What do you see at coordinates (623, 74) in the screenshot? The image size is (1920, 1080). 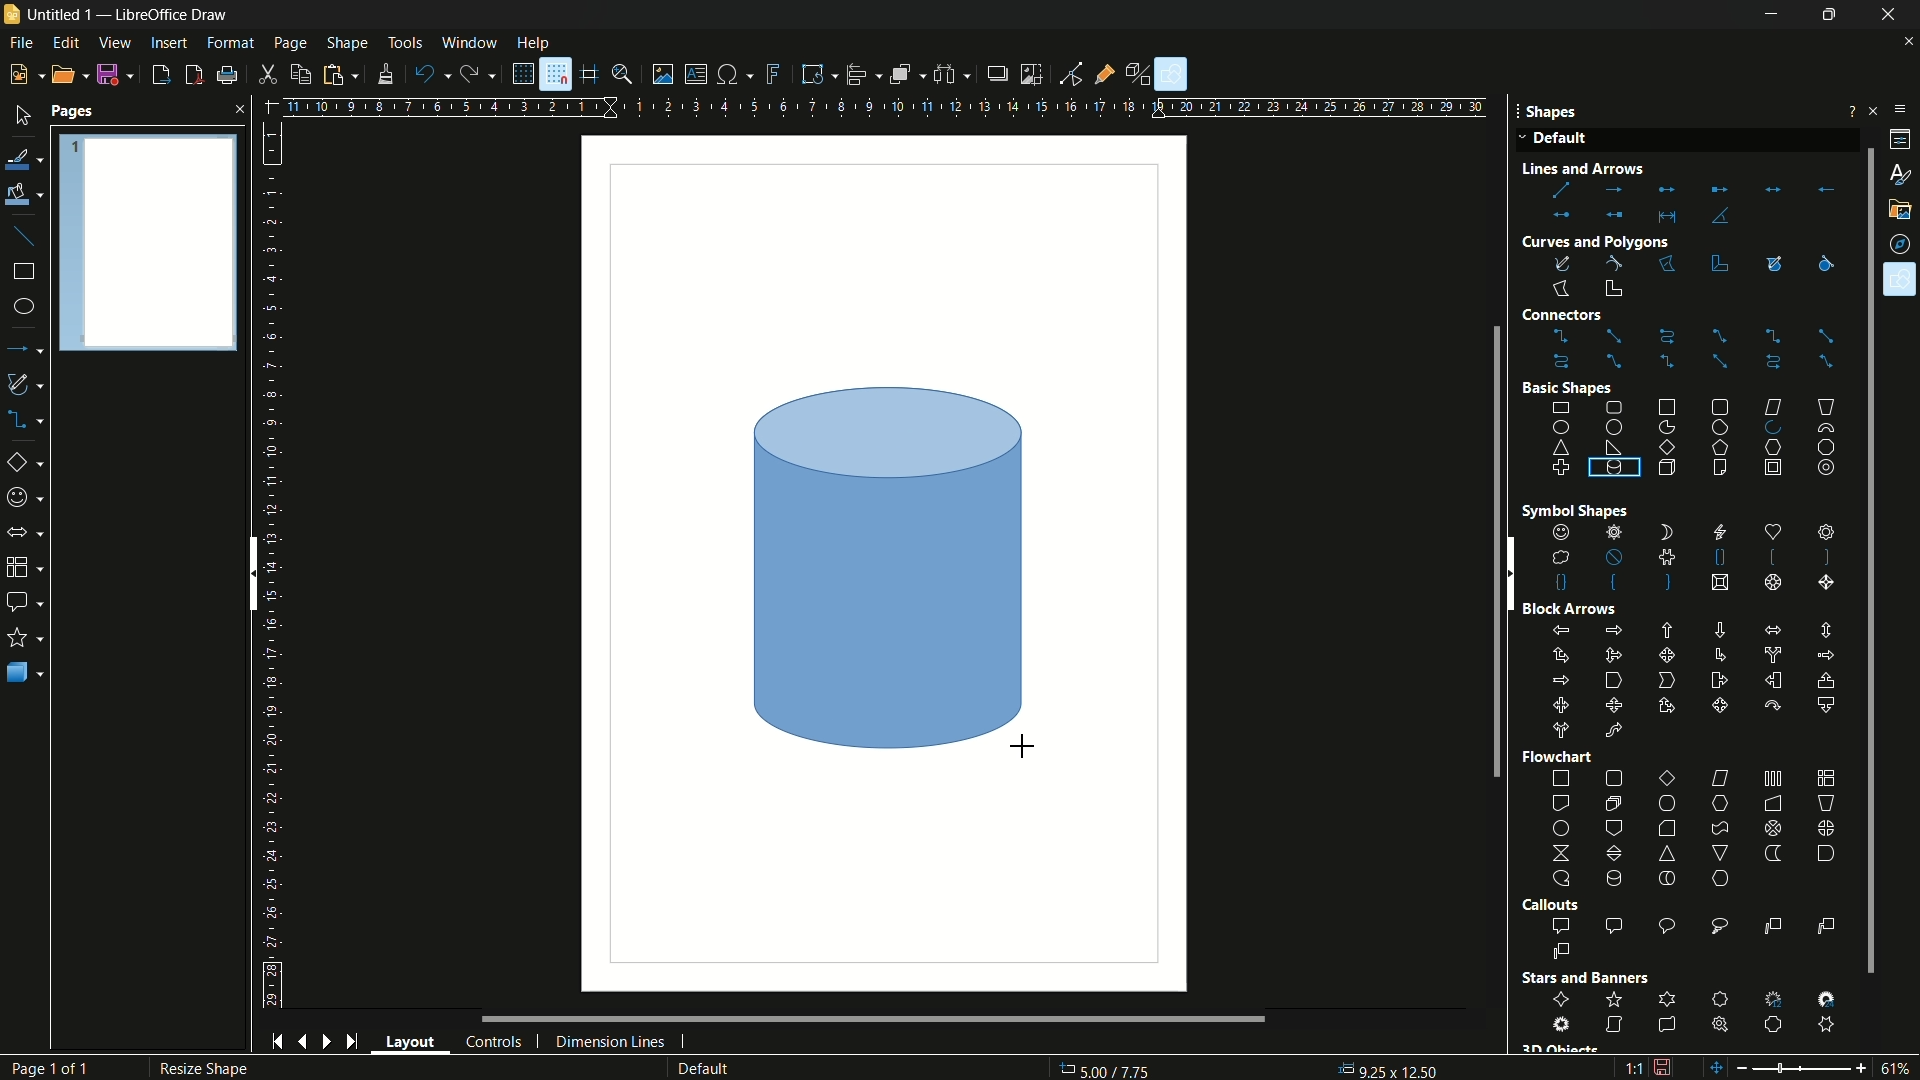 I see `zoom and pan` at bounding box center [623, 74].